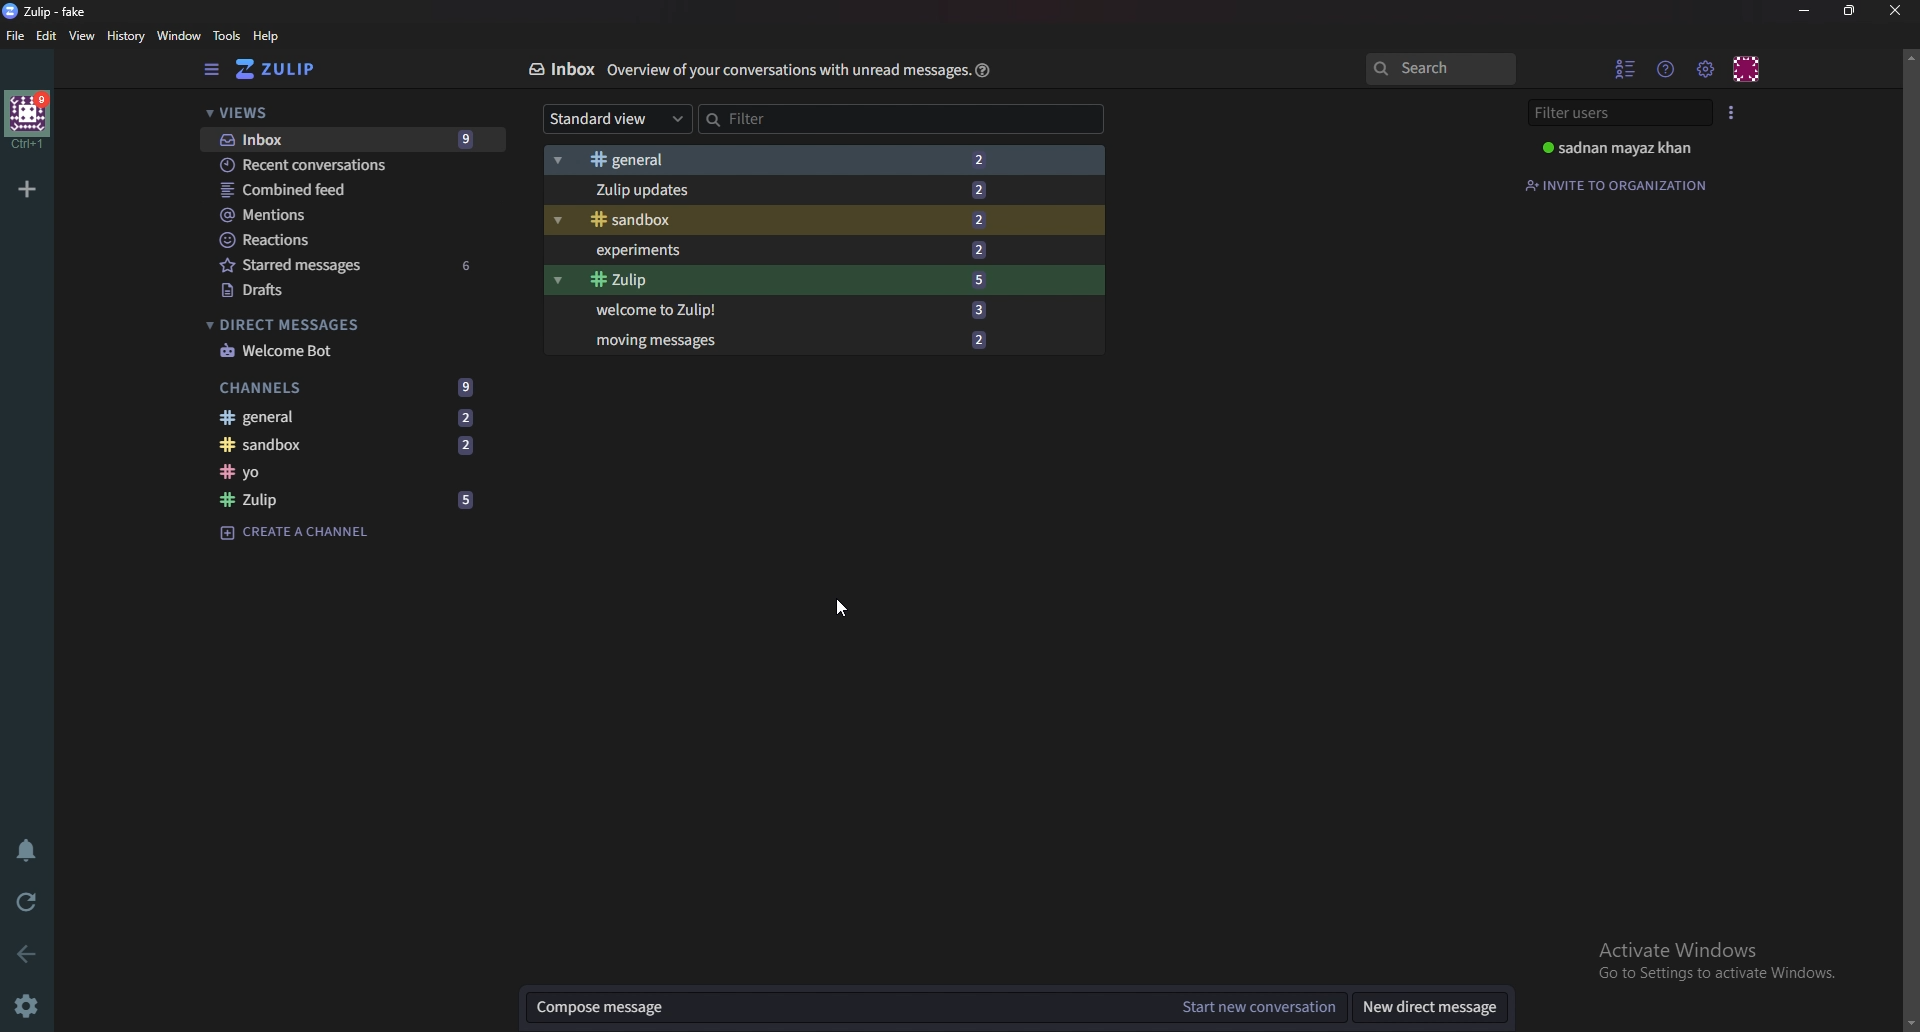  What do you see at coordinates (349, 350) in the screenshot?
I see `welcome bot` at bounding box center [349, 350].